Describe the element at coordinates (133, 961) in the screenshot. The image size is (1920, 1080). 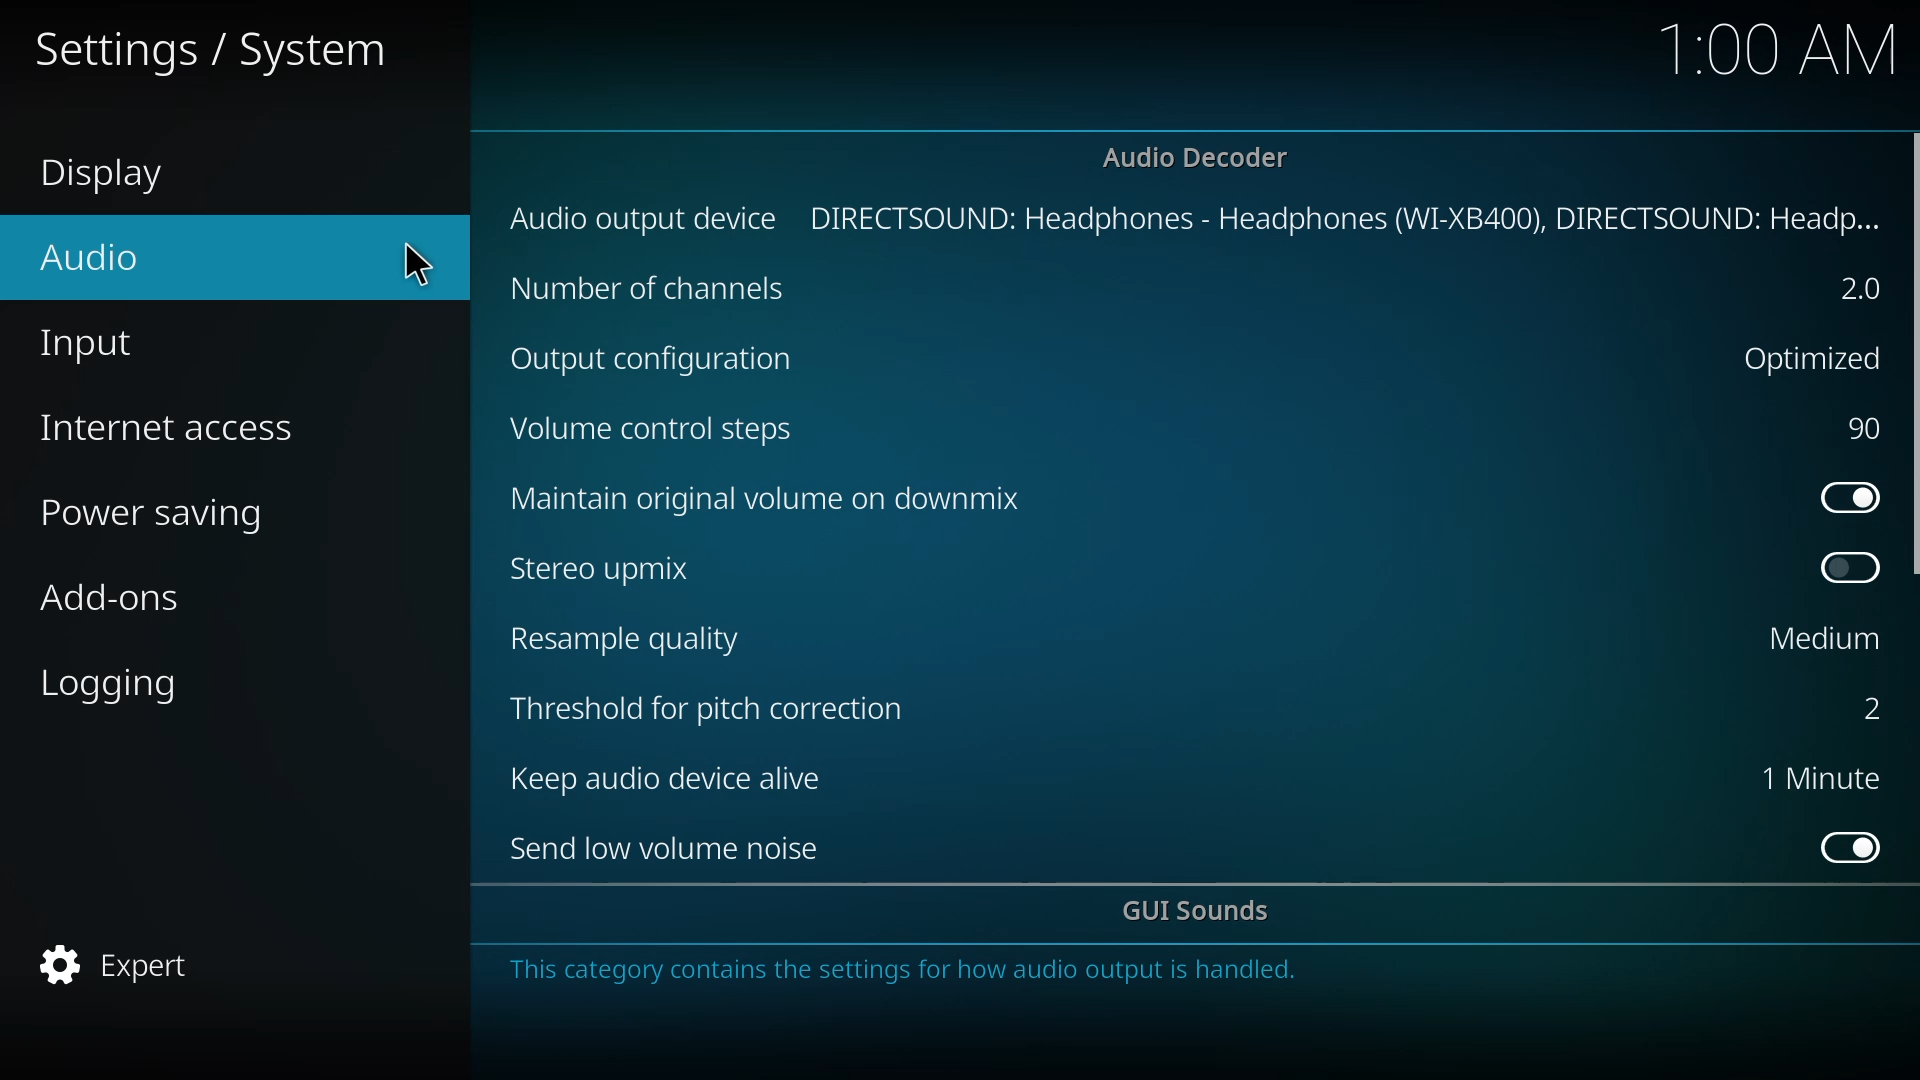
I see `expert` at that location.